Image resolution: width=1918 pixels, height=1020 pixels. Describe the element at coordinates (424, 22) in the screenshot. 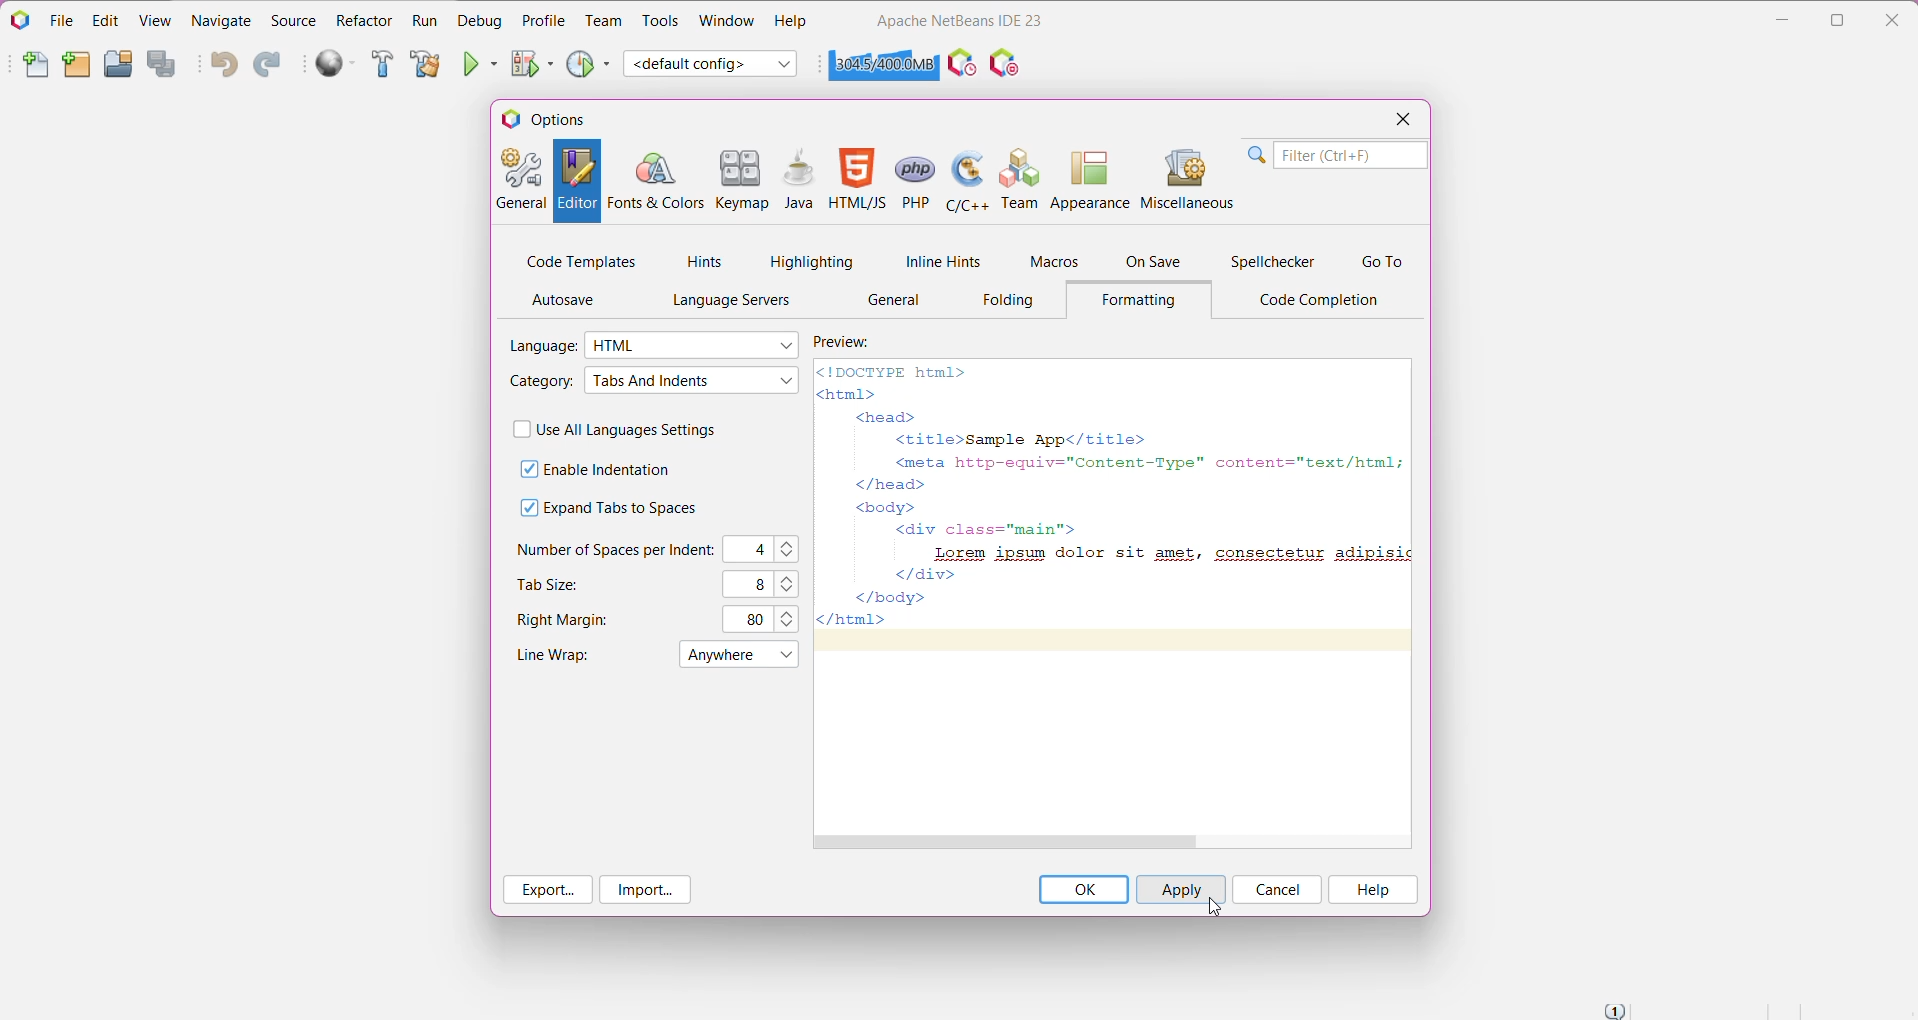

I see `Run` at that location.